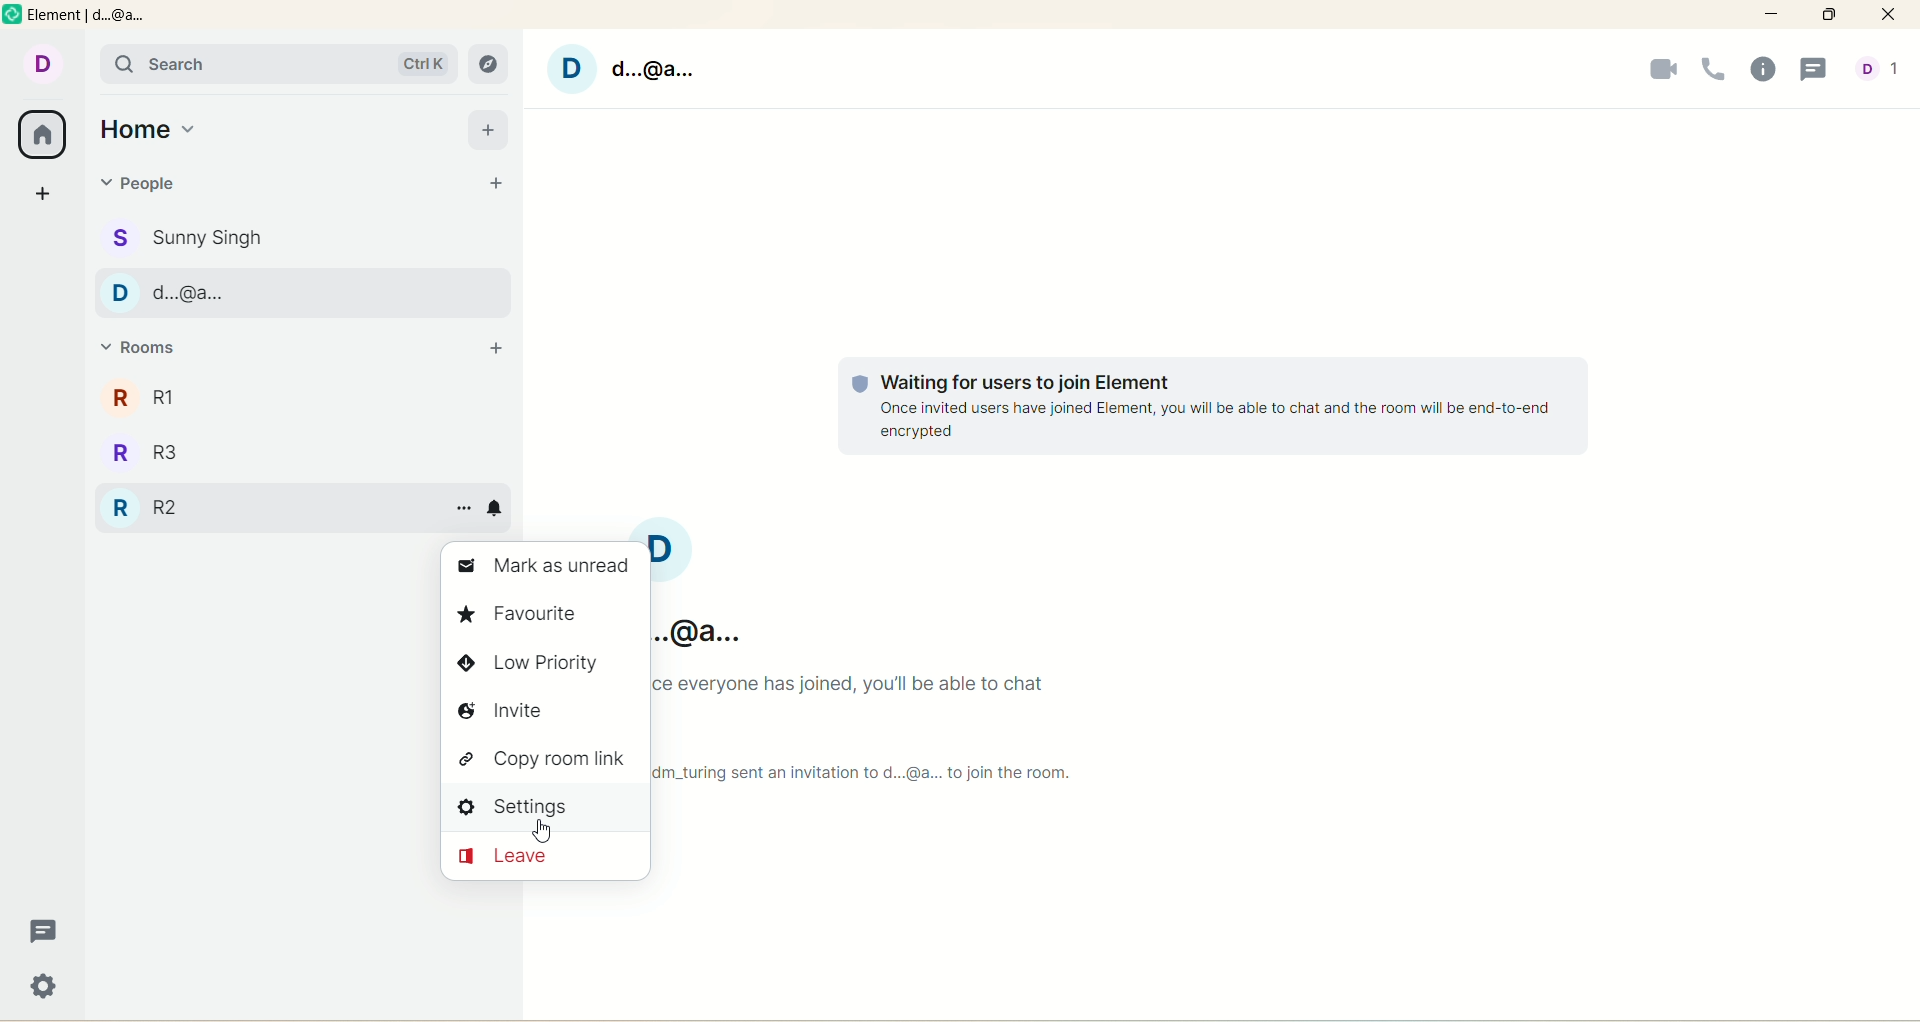  What do you see at coordinates (544, 757) in the screenshot?
I see `copy room link` at bounding box center [544, 757].